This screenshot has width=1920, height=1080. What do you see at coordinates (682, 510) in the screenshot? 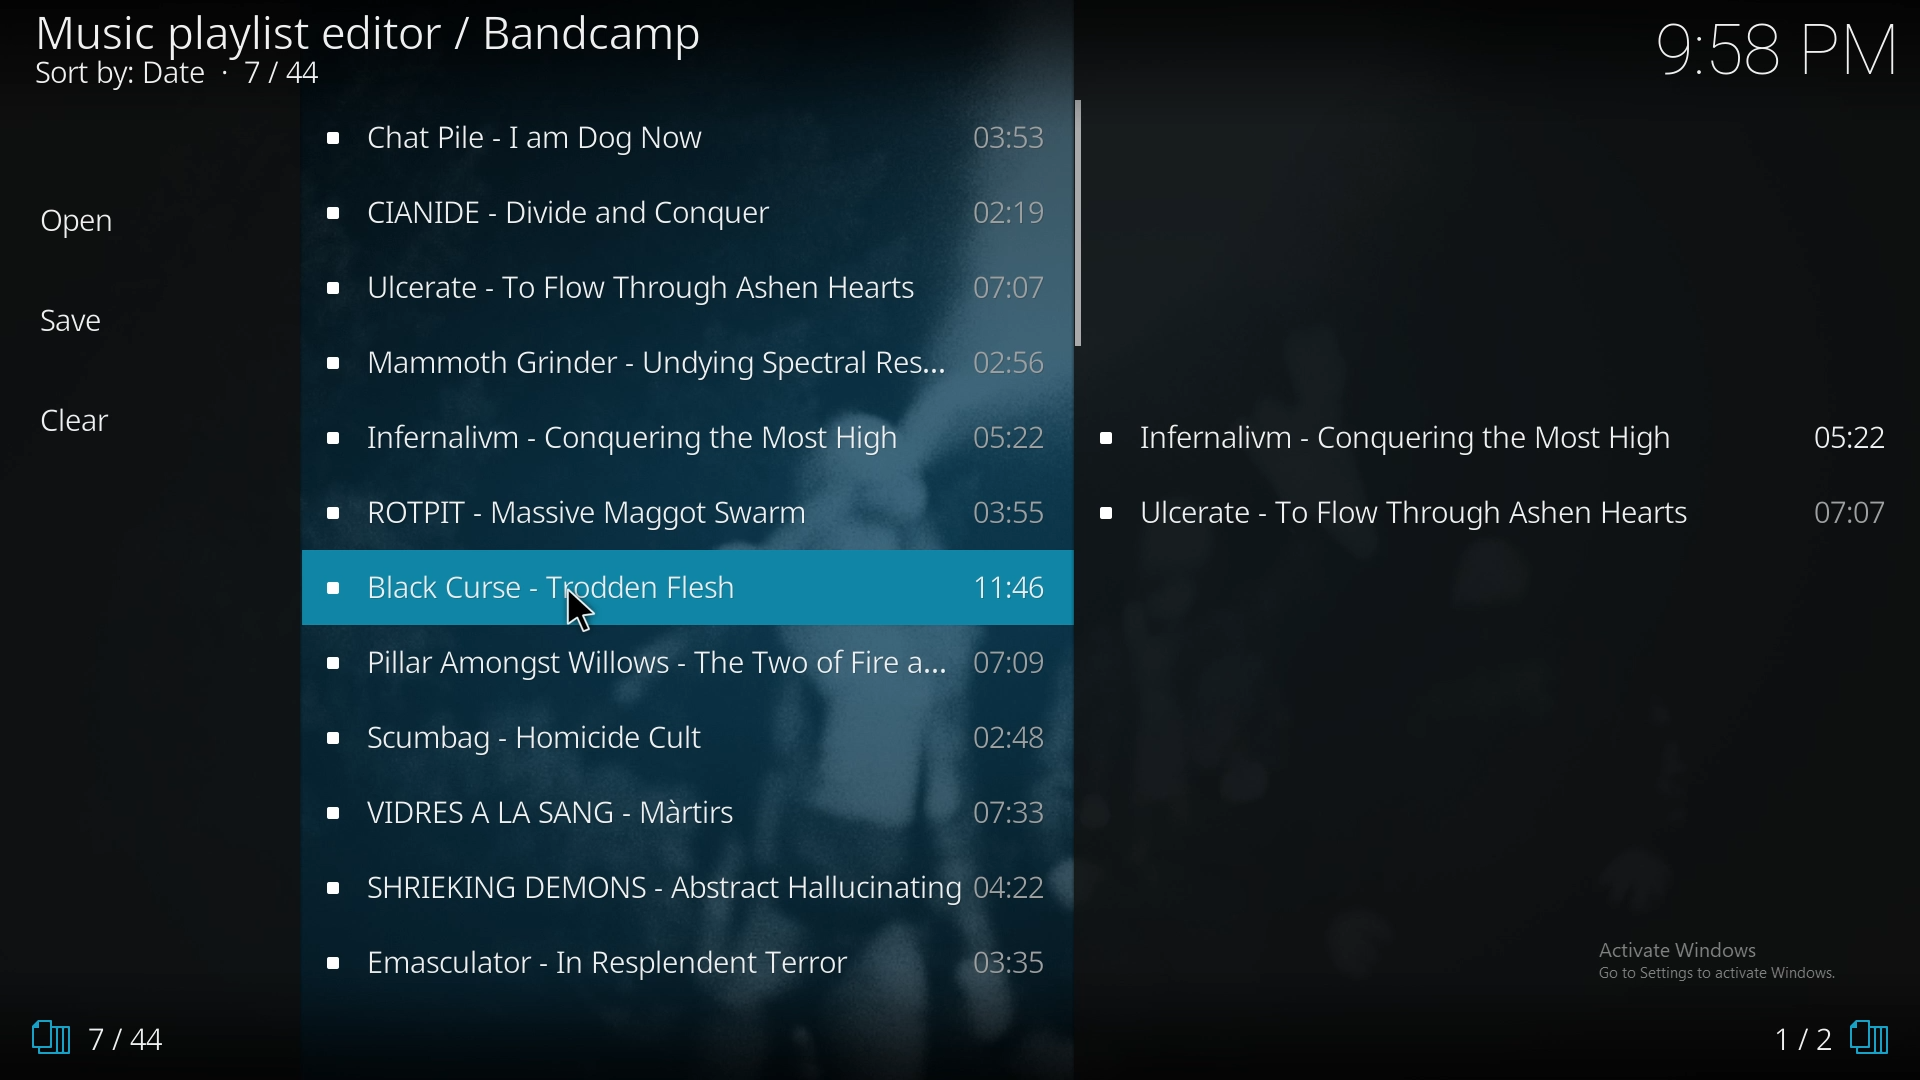
I see `music` at bounding box center [682, 510].